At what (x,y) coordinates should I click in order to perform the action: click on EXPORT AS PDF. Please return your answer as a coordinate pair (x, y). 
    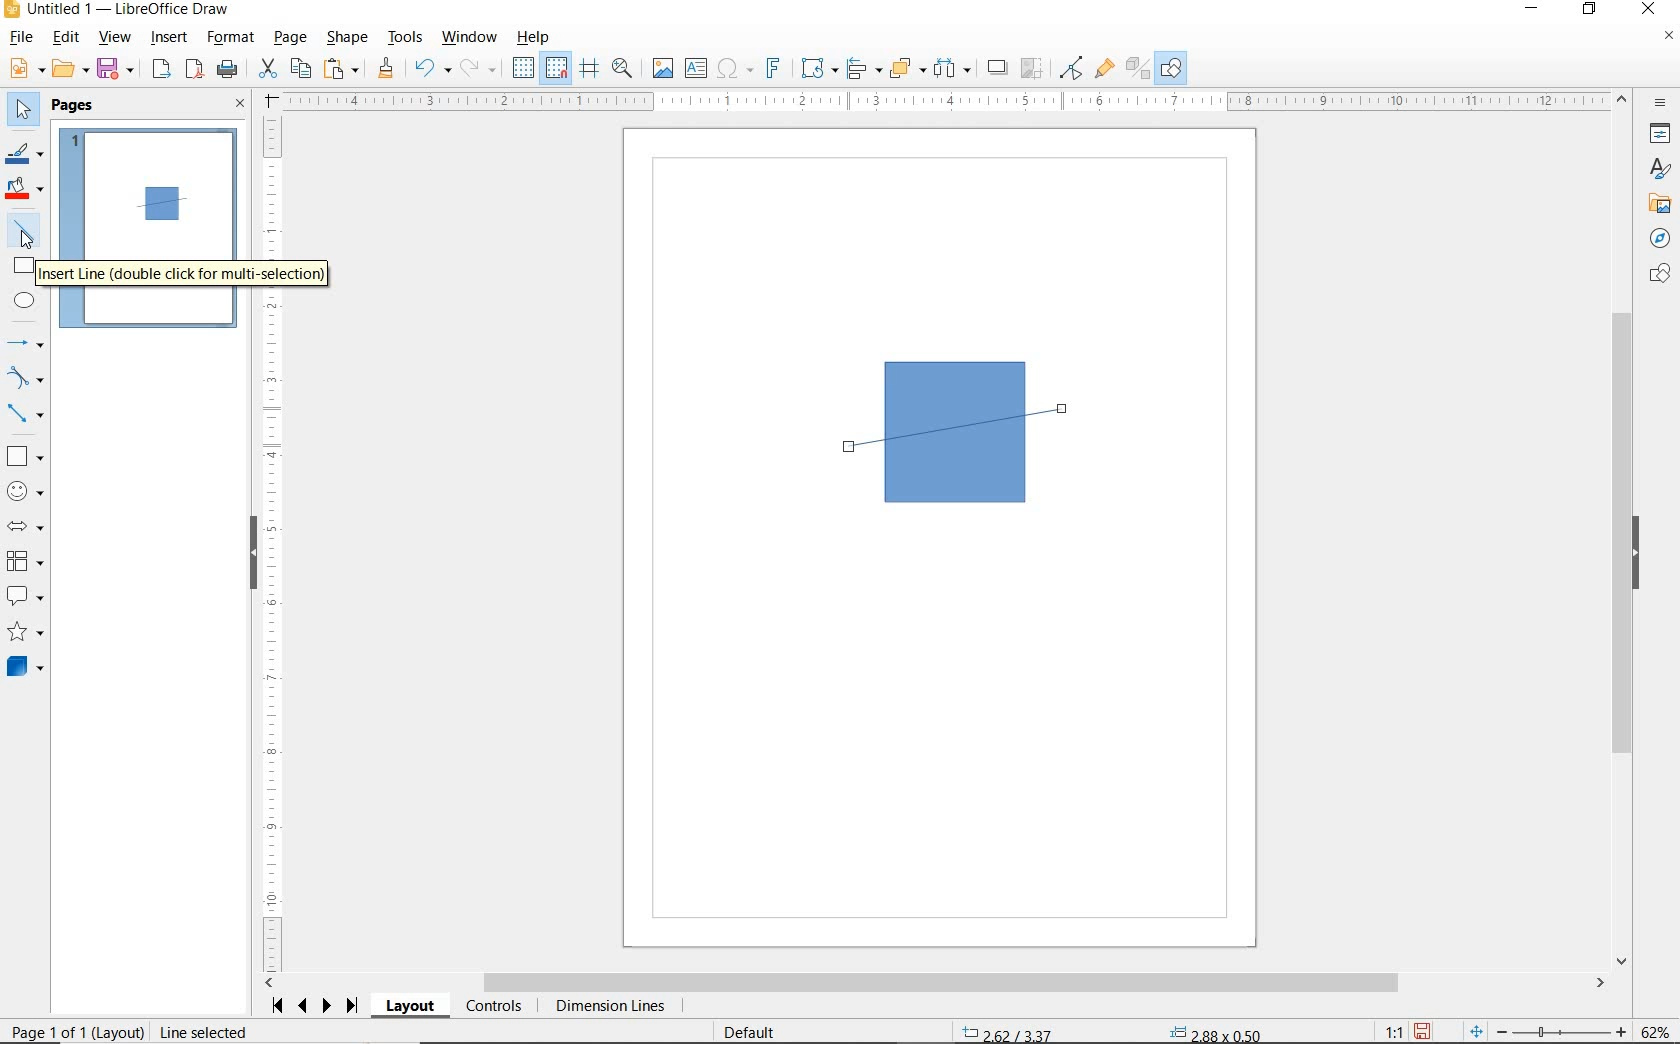
    Looking at the image, I should click on (196, 71).